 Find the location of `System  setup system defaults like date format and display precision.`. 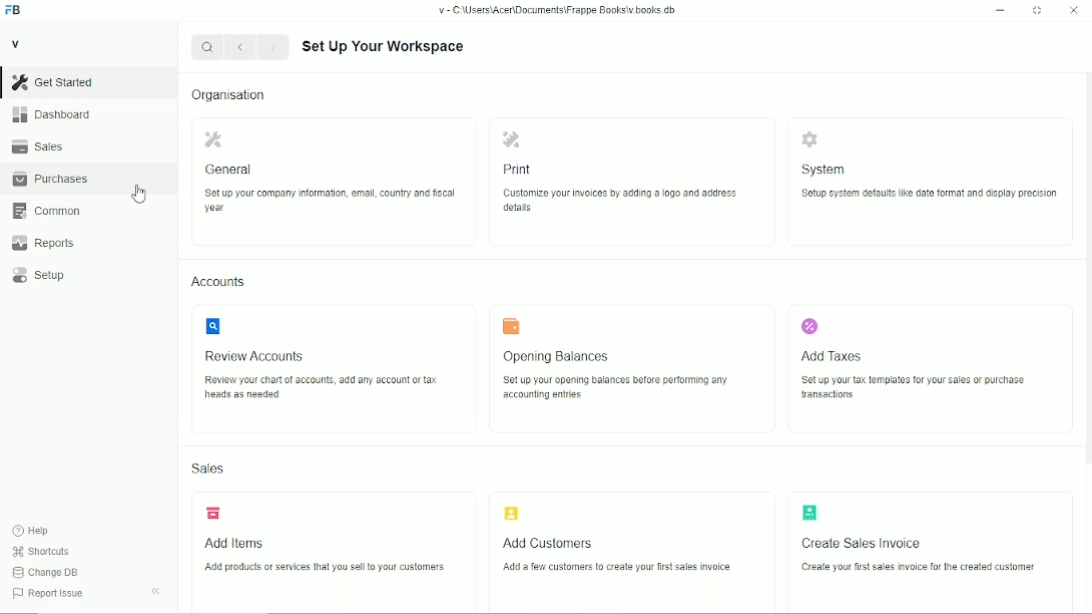

System  setup system defaults like date format and display precision. is located at coordinates (930, 182).